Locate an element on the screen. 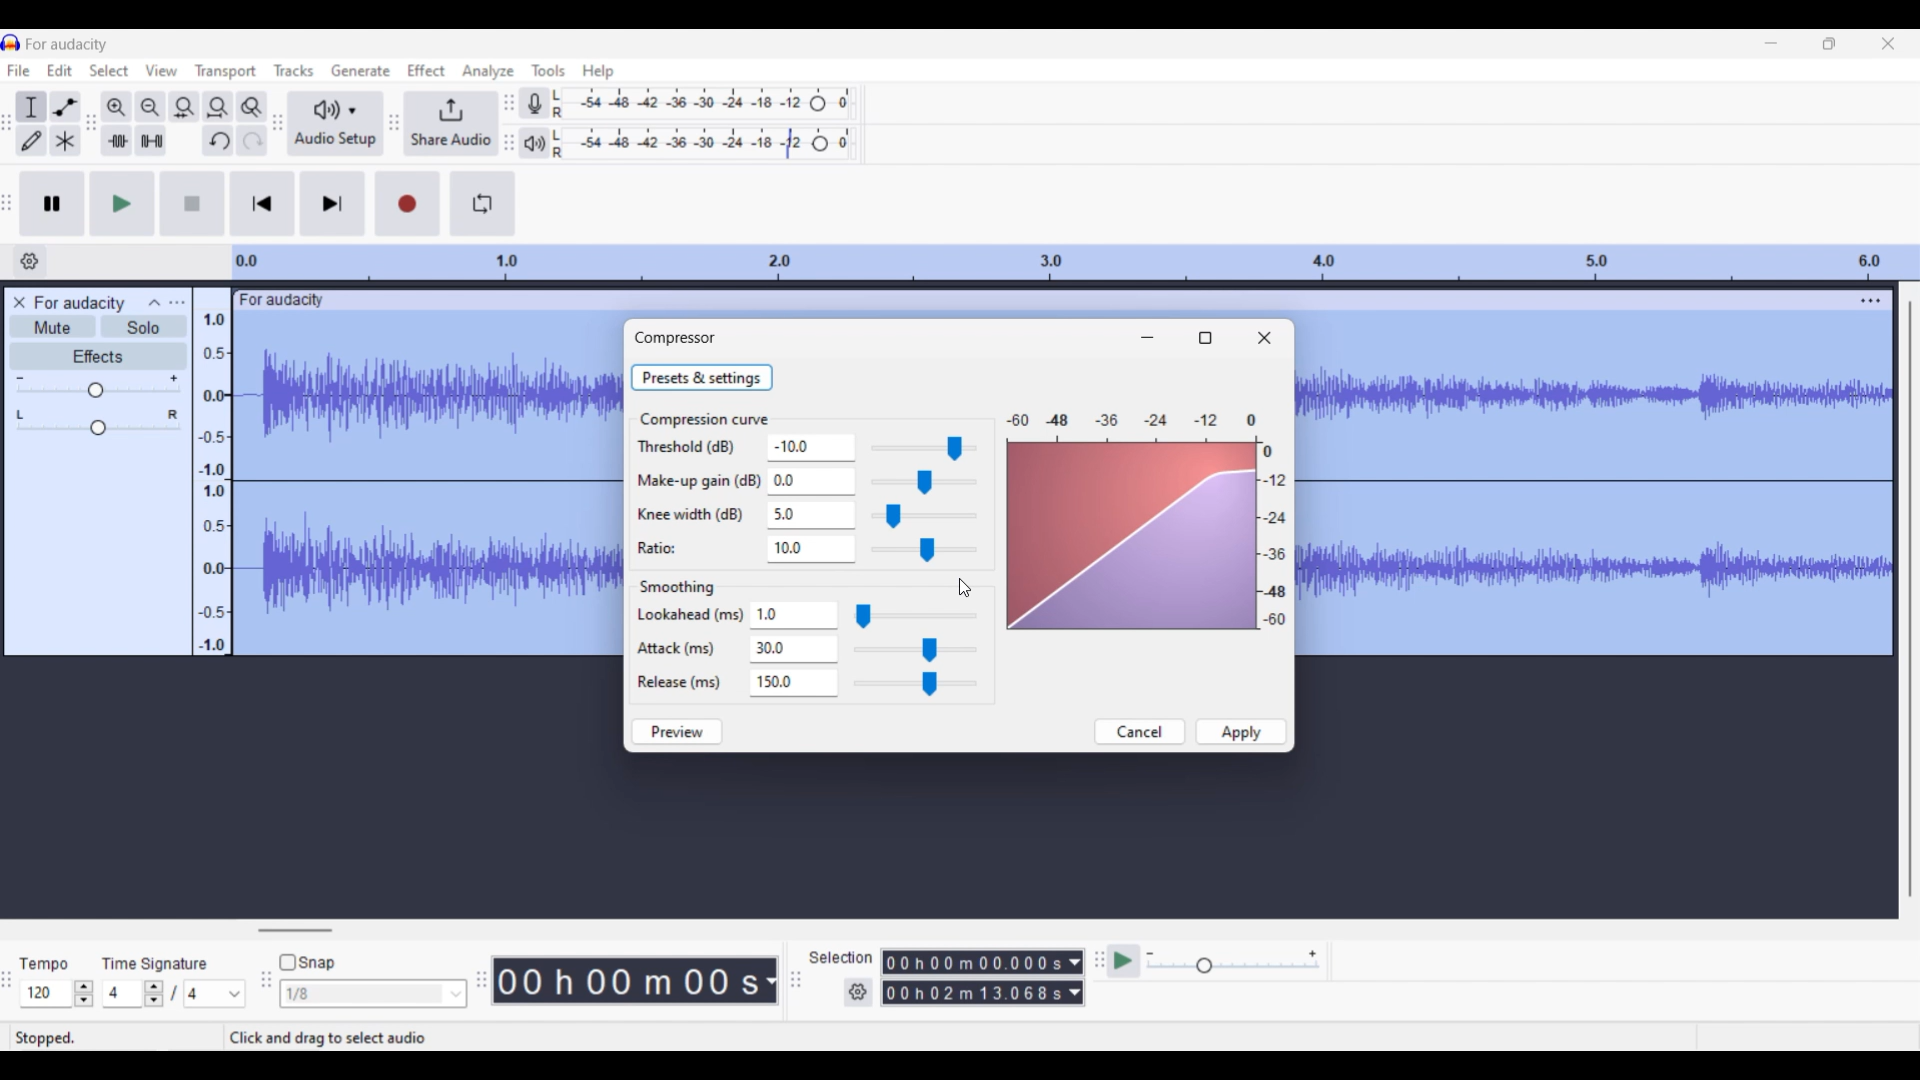 The height and width of the screenshot is (1080, 1920). Scale to measure sound intensity is located at coordinates (214, 483).